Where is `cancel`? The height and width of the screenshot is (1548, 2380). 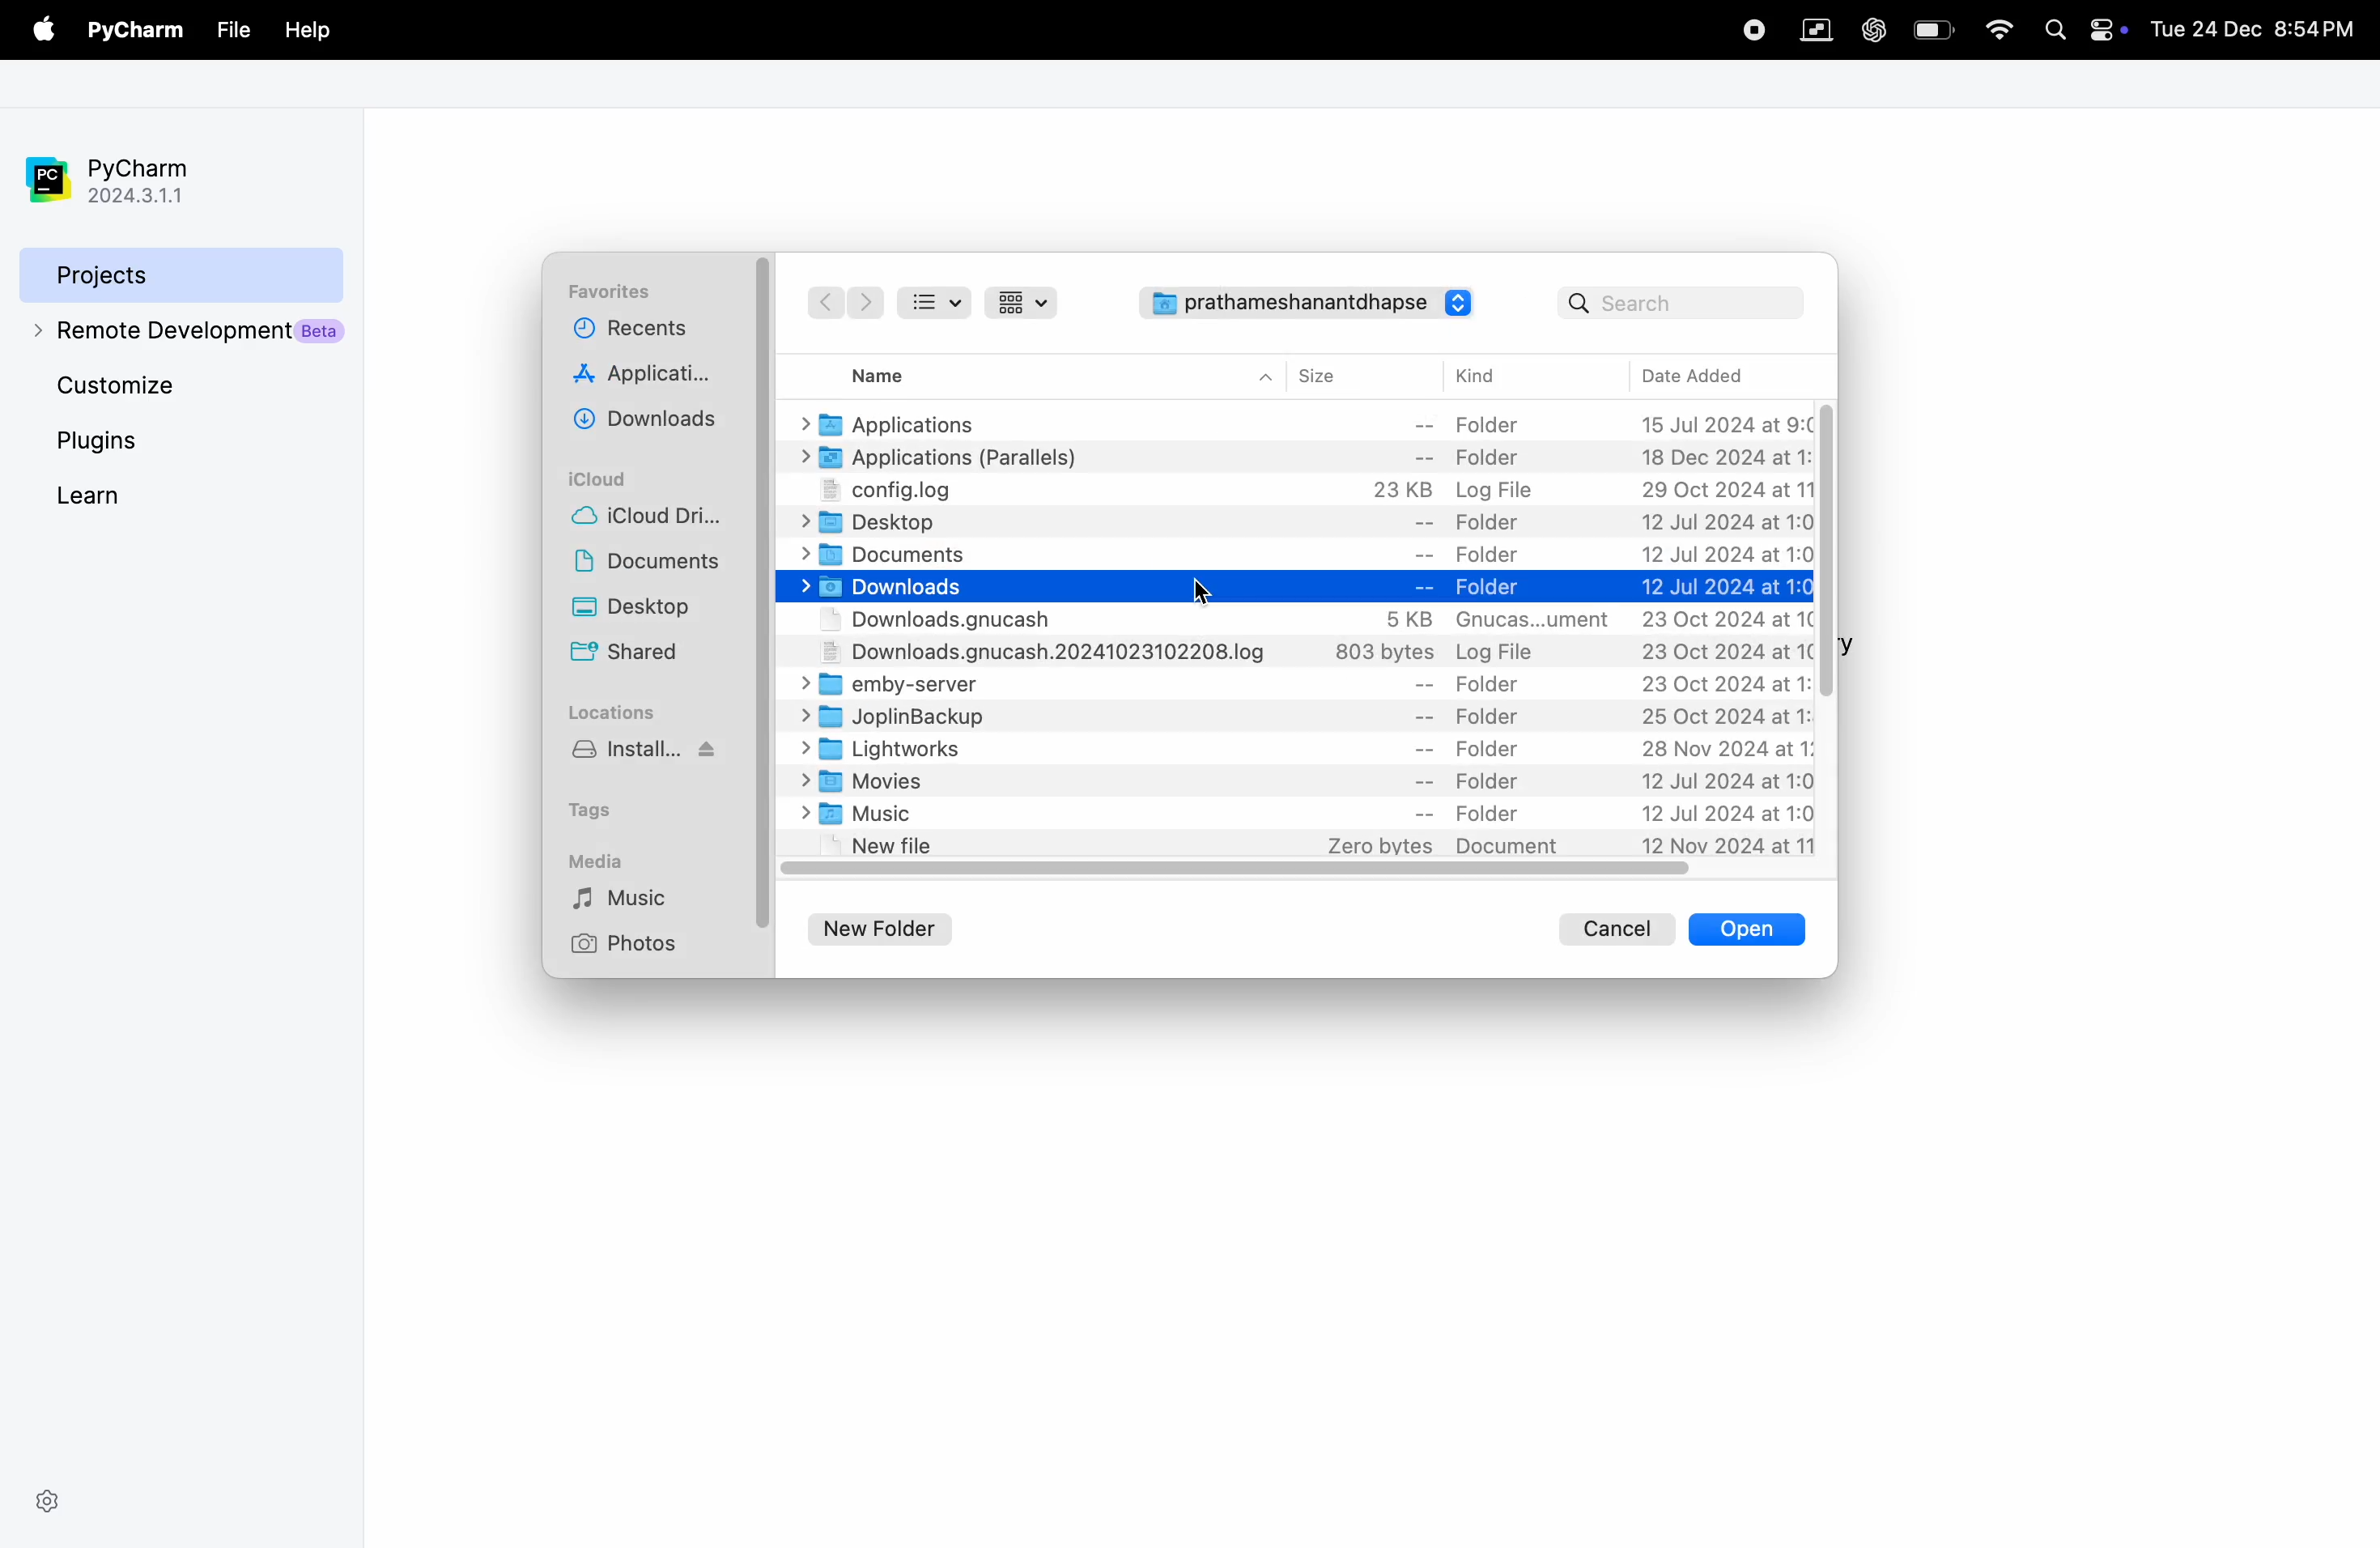
cancel is located at coordinates (1619, 927).